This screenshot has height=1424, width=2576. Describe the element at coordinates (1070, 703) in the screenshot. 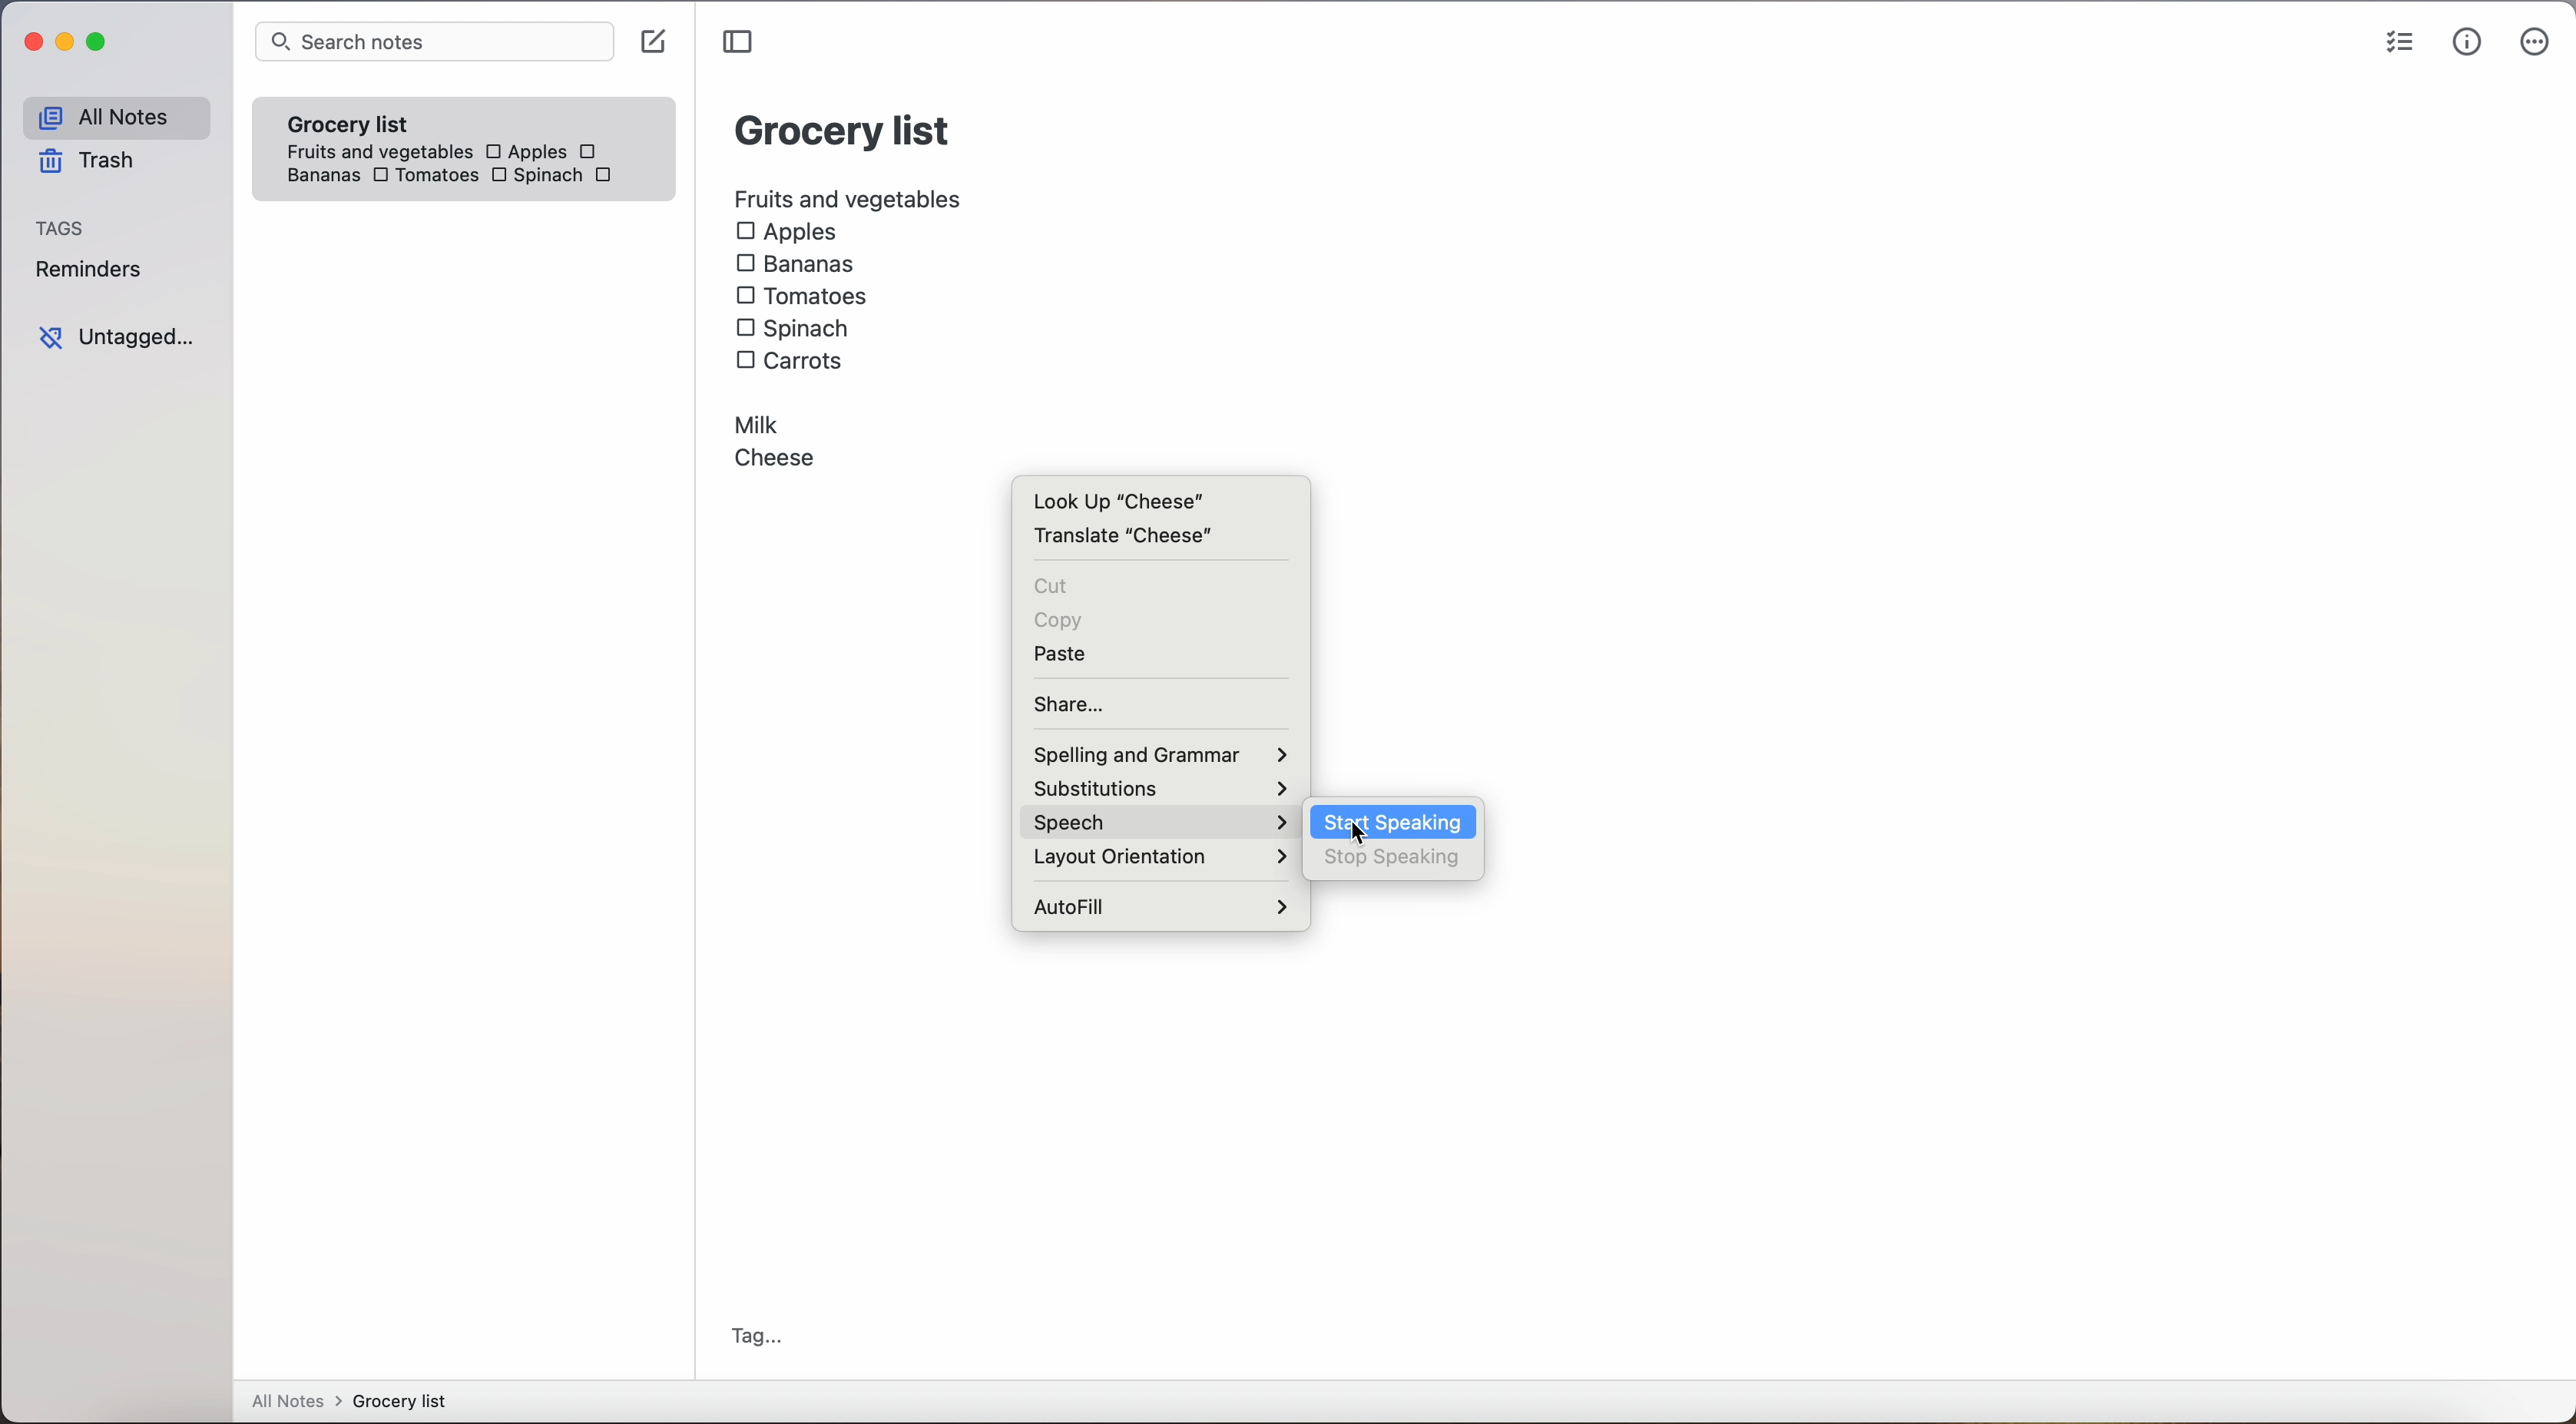

I see `share` at that location.